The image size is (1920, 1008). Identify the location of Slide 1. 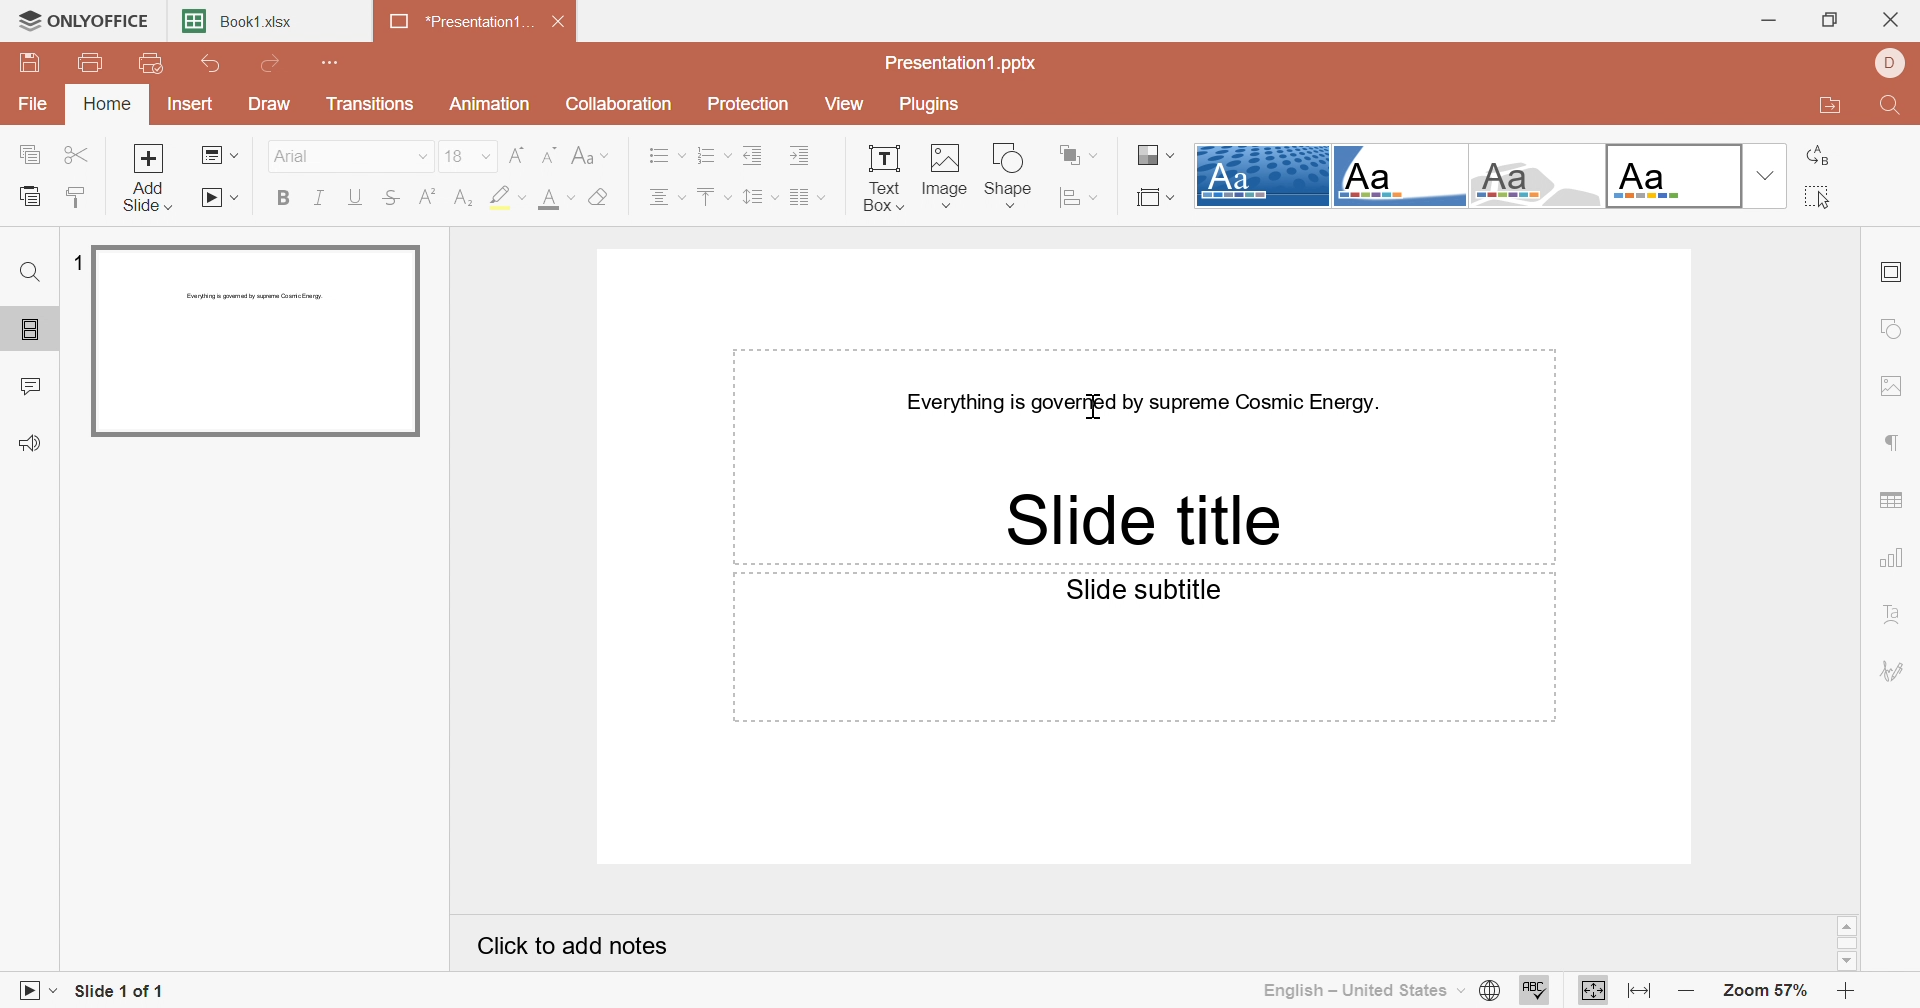
(256, 341).